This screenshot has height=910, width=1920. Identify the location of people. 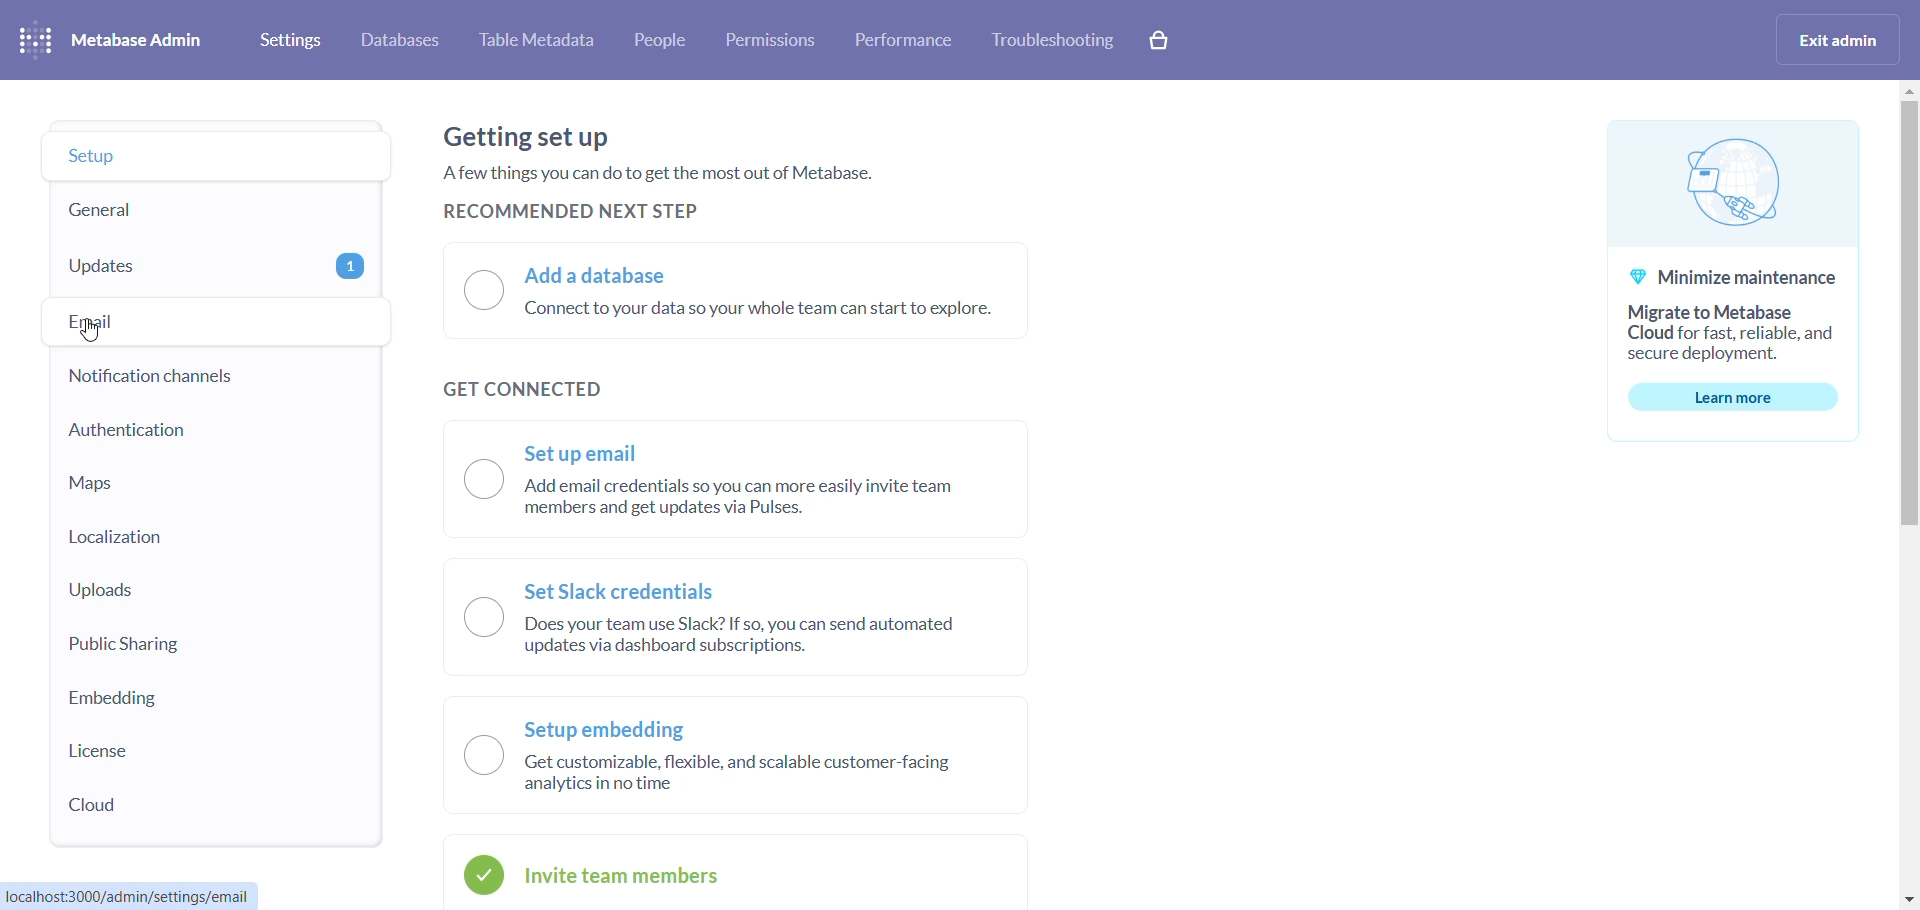
(667, 40).